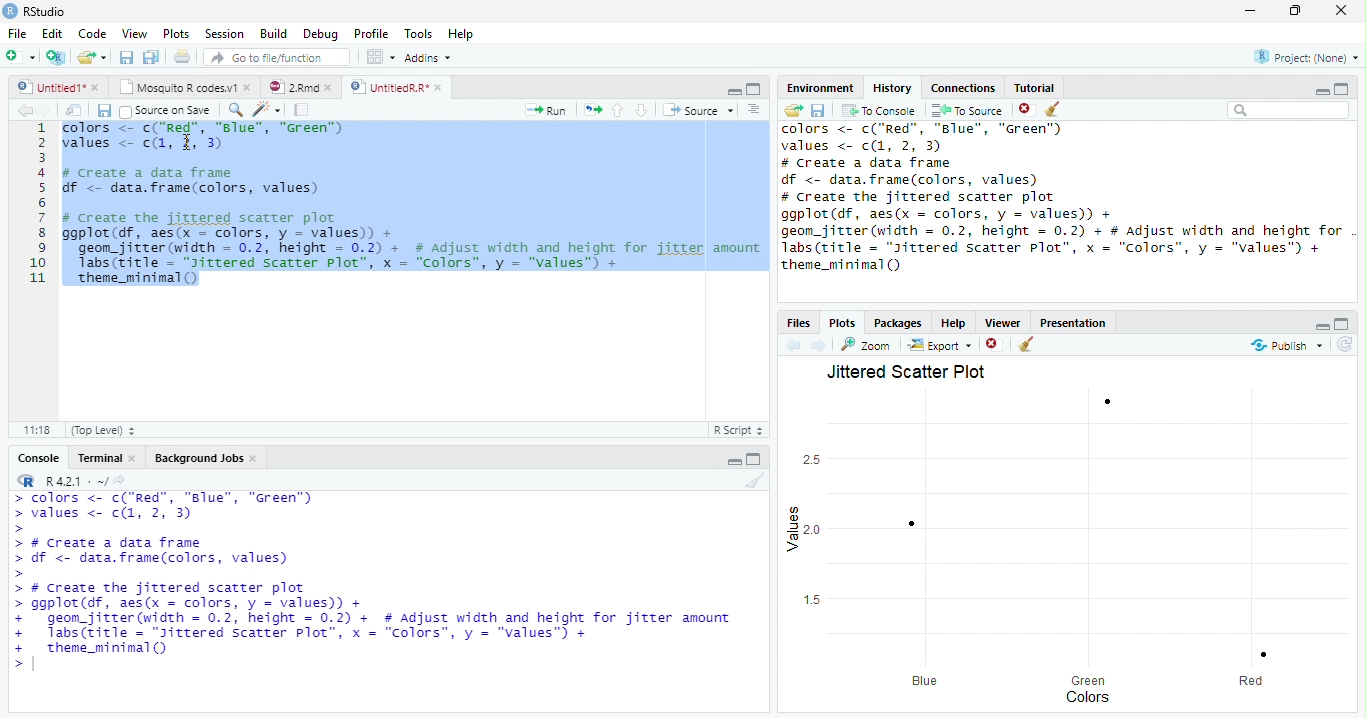 Image resolution: width=1366 pixels, height=718 pixels. Describe the element at coordinates (37, 205) in the screenshot. I see `Line numbers` at that location.